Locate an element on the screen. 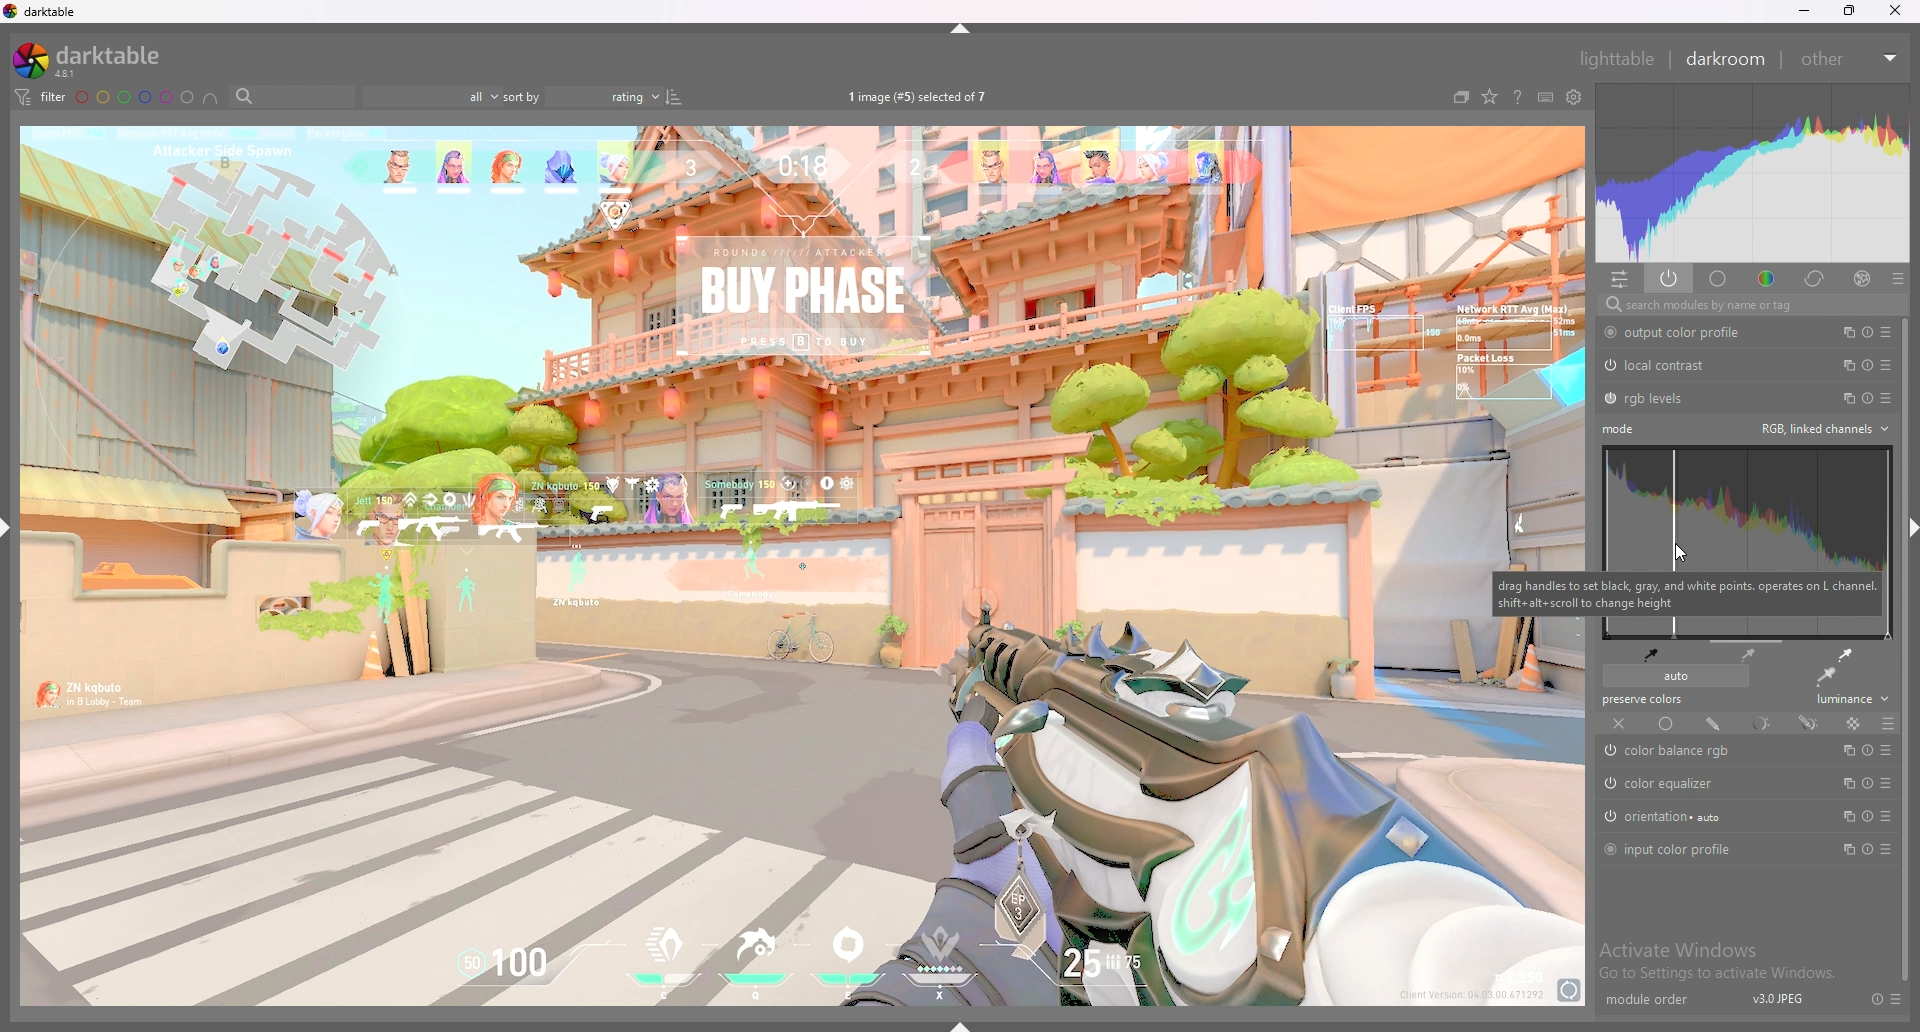  rgb linked channels is located at coordinates (1824, 428).